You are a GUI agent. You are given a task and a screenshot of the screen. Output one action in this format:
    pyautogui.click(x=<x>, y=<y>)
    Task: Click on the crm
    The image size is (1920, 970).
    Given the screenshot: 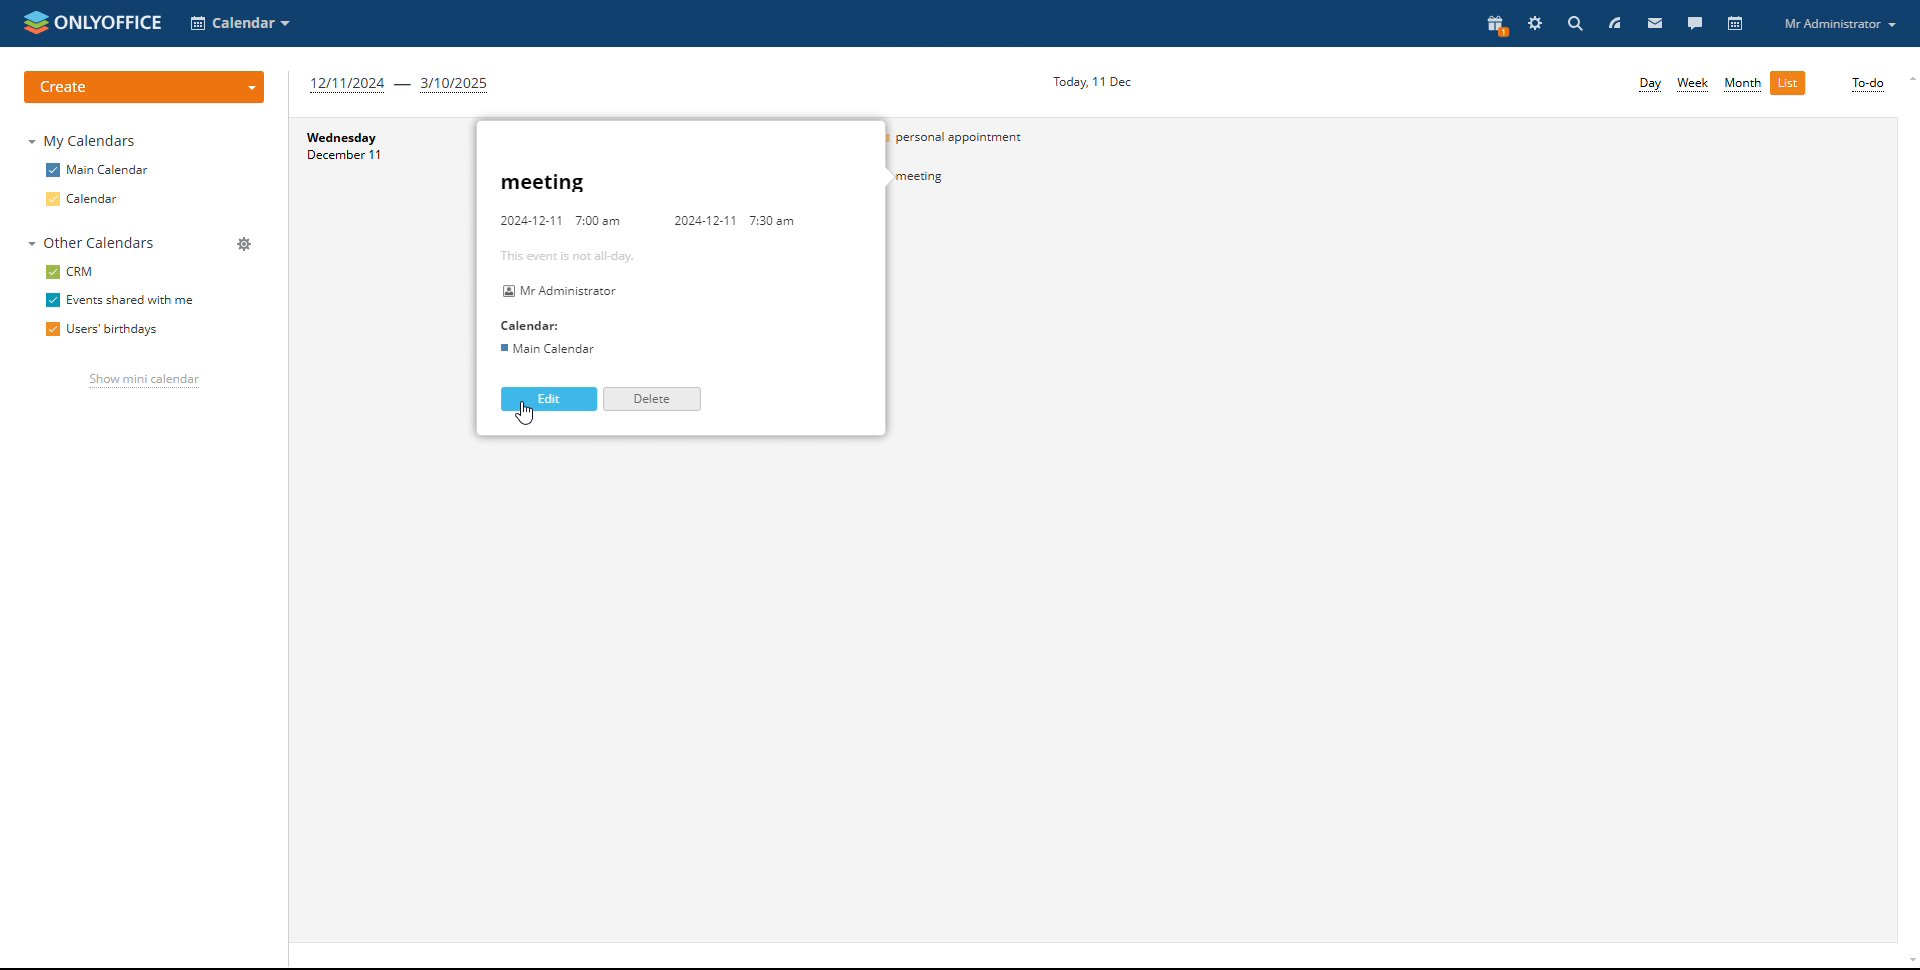 What is the action you would take?
    pyautogui.click(x=73, y=271)
    